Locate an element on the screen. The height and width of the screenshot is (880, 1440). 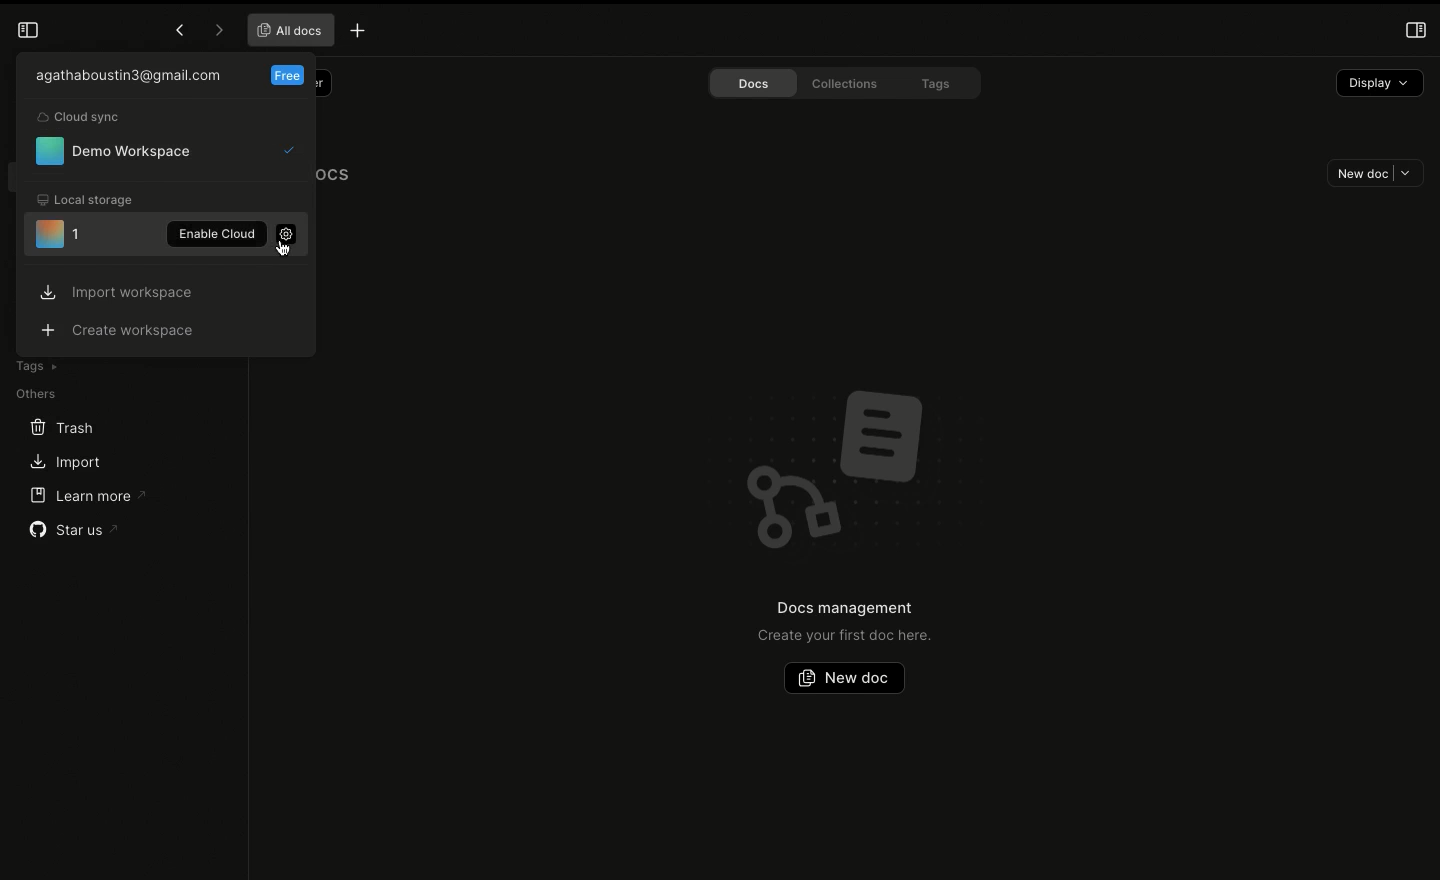
Others is located at coordinates (35, 392).